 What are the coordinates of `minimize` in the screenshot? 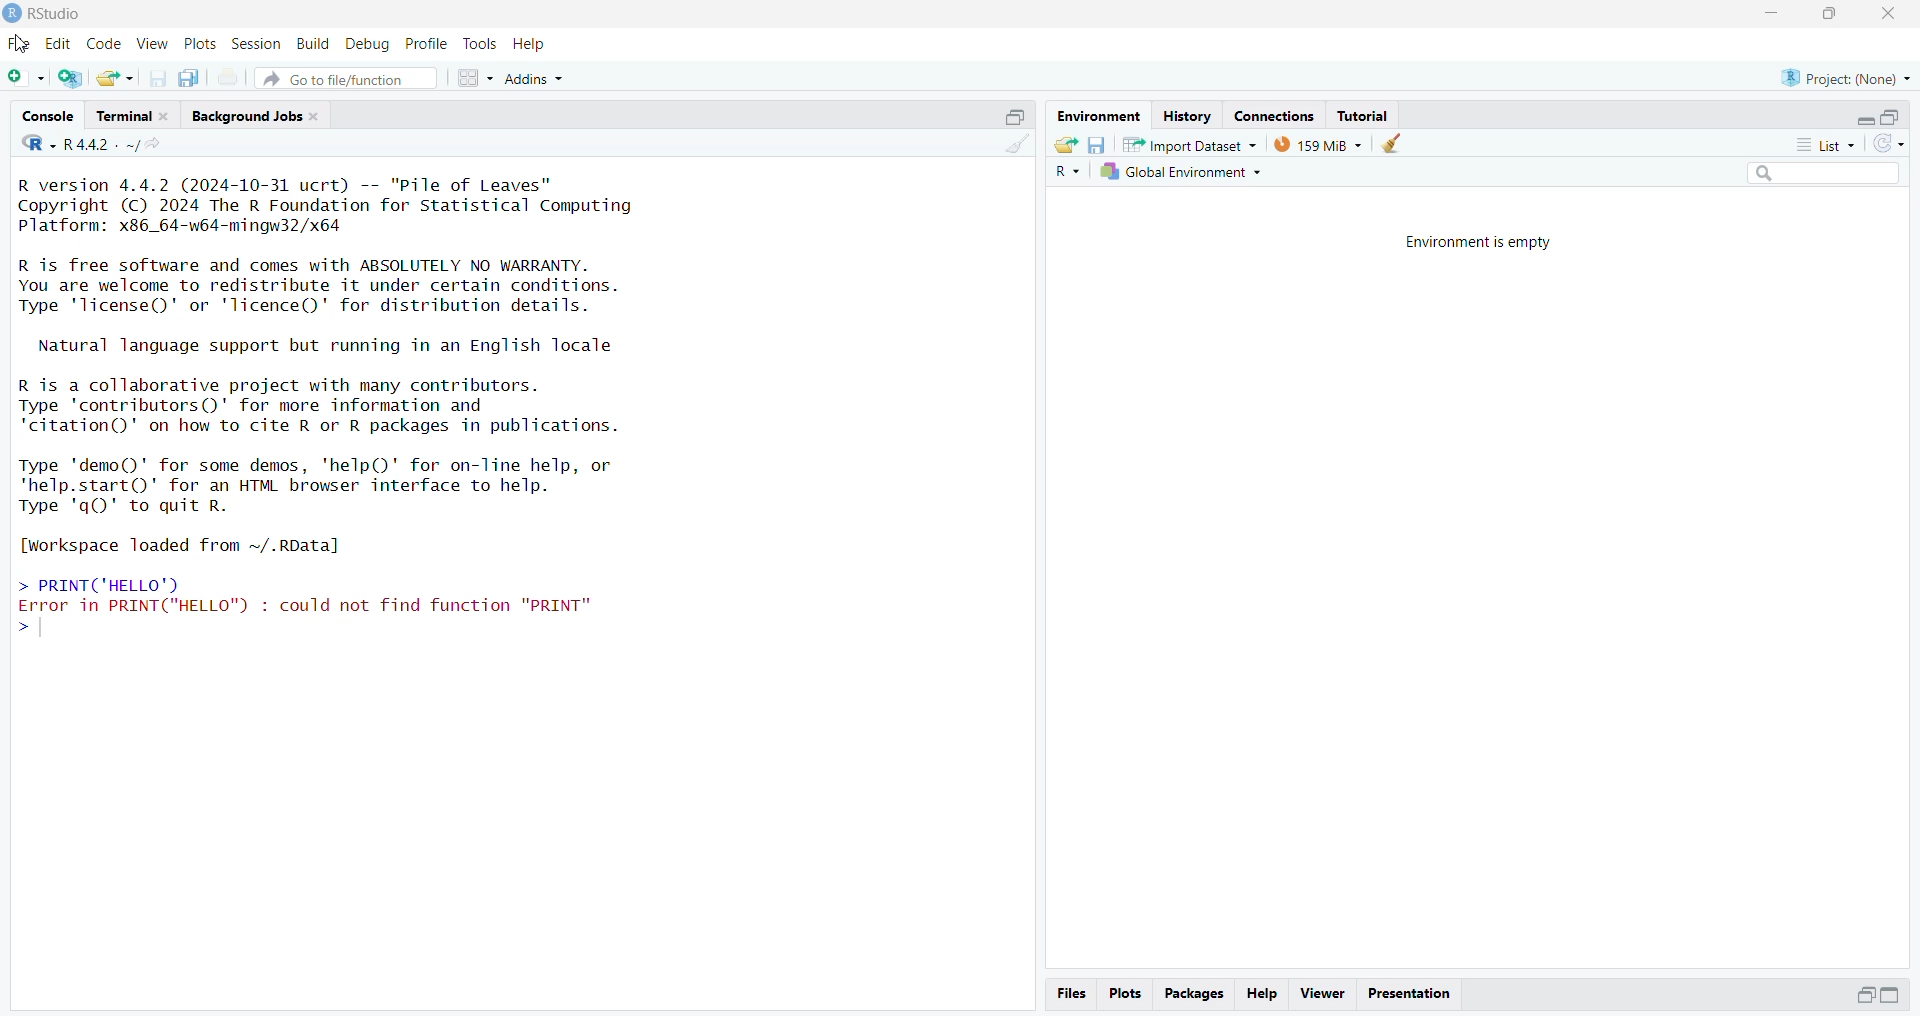 It's located at (1772, 15).